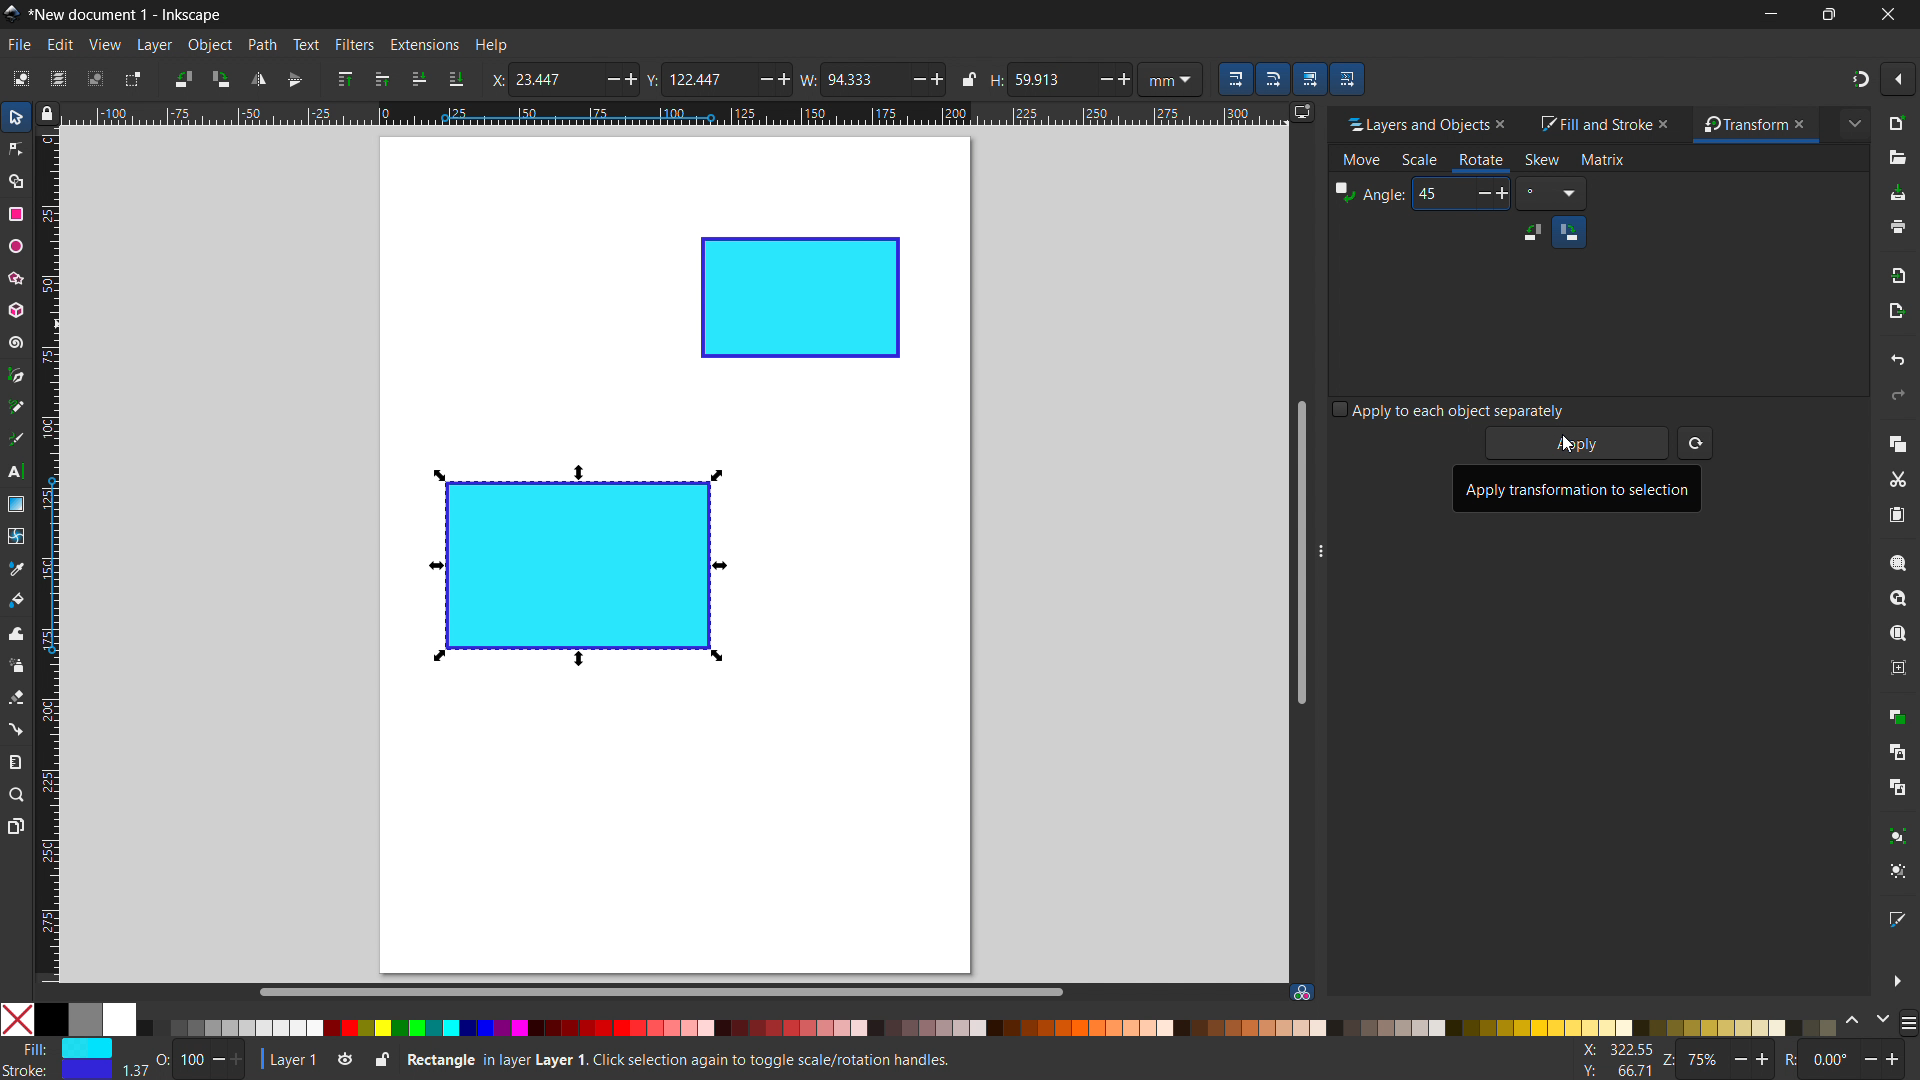  I want to click on Decrease/ minus, so click(1099, 78).